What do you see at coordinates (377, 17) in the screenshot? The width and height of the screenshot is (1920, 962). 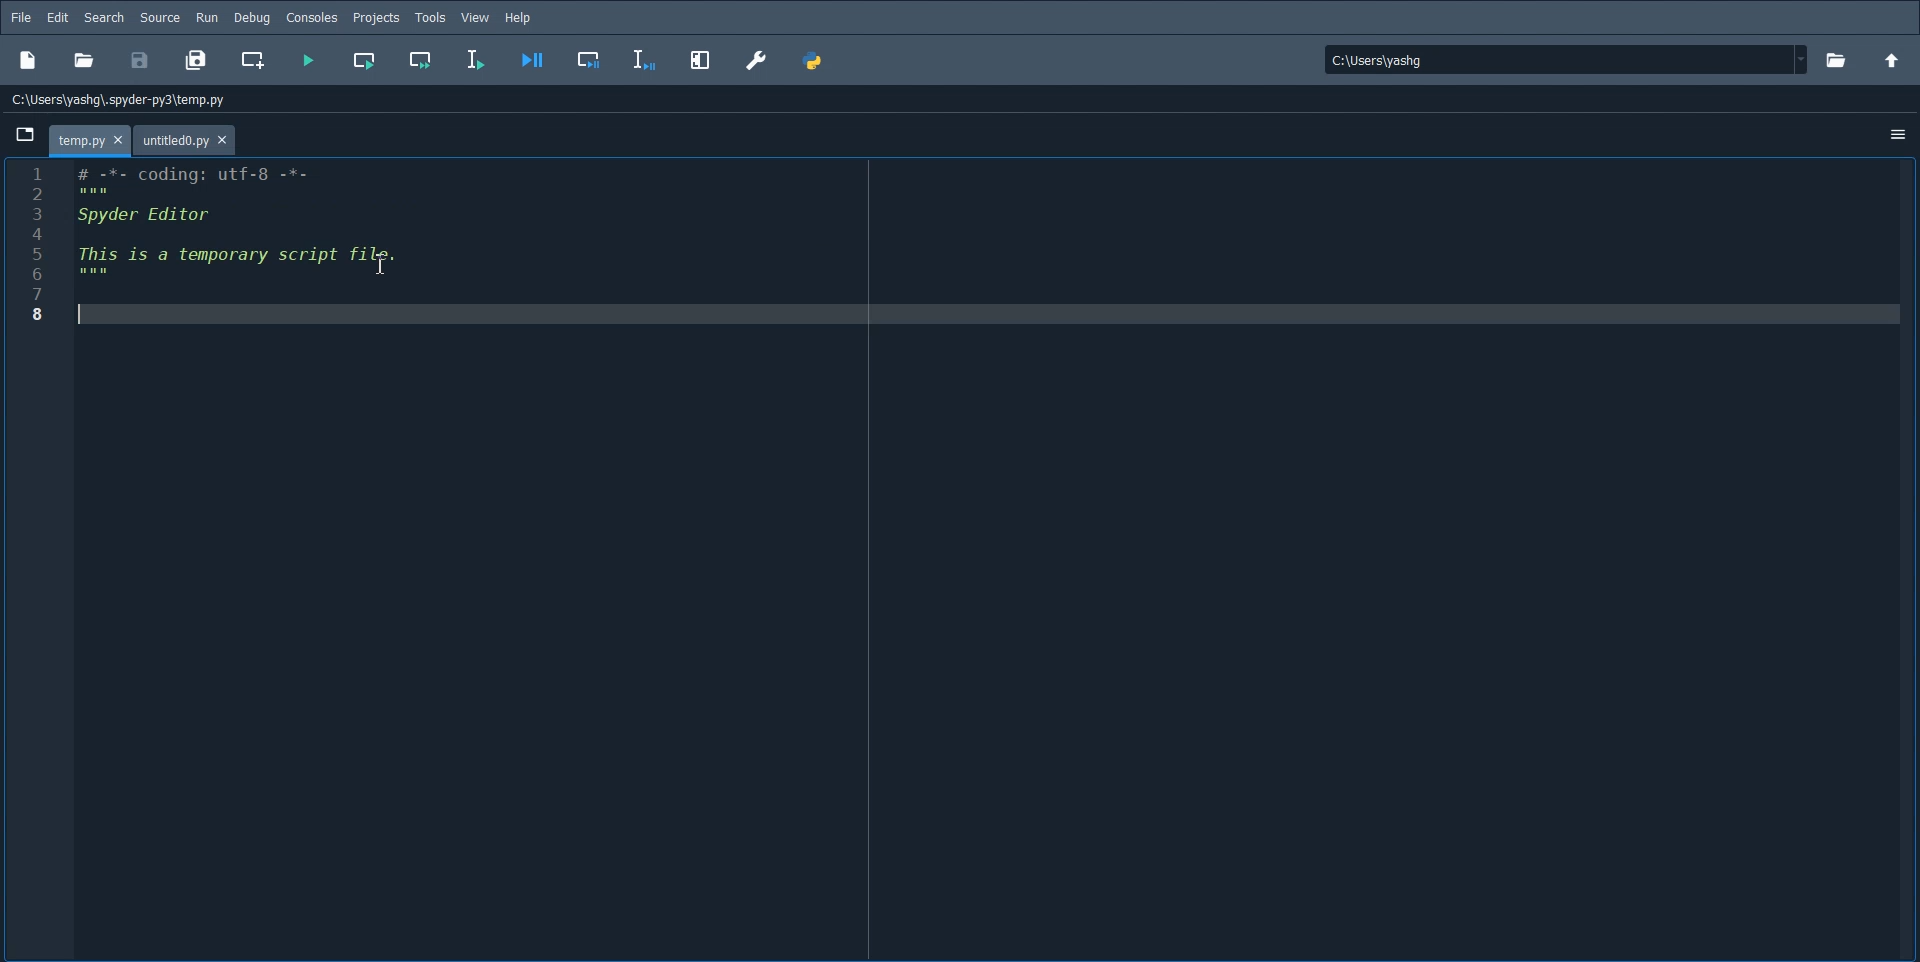 I see `Projects` at bounding box center [377, 17].